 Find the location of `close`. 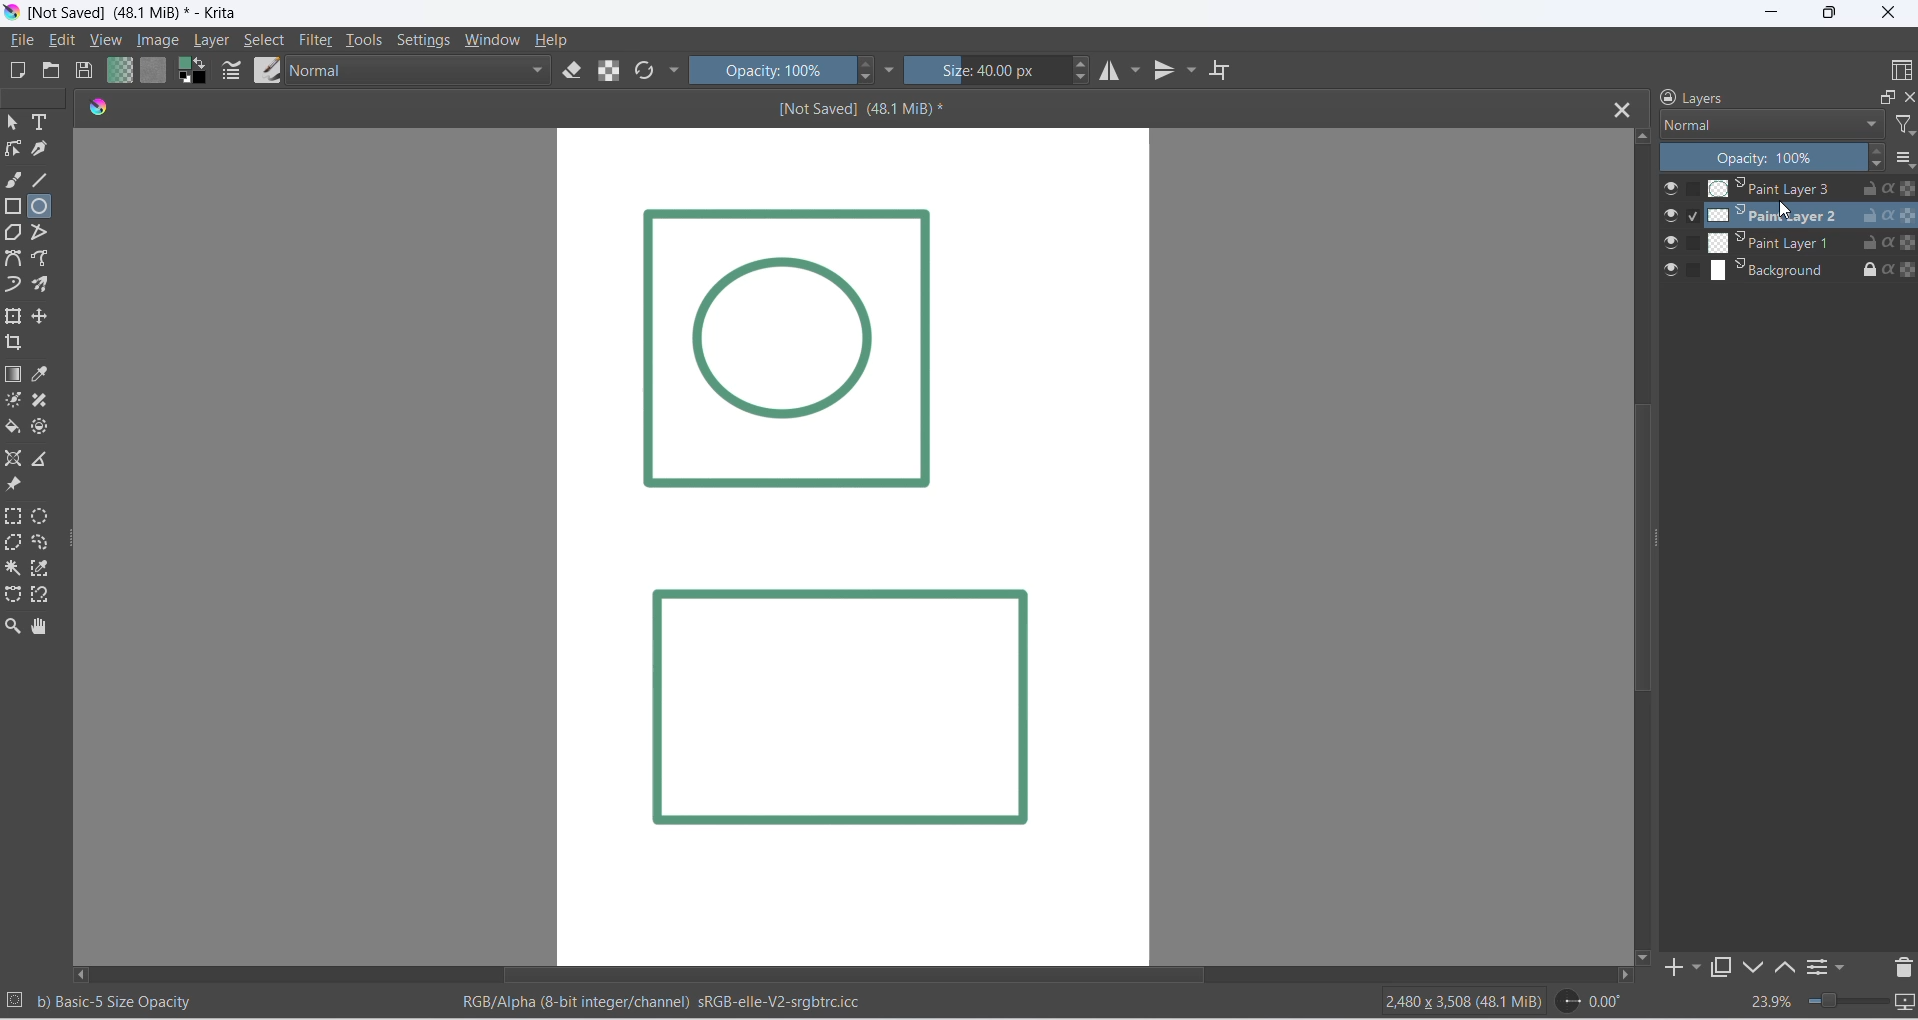

close is located at coordinates (1906, 93).